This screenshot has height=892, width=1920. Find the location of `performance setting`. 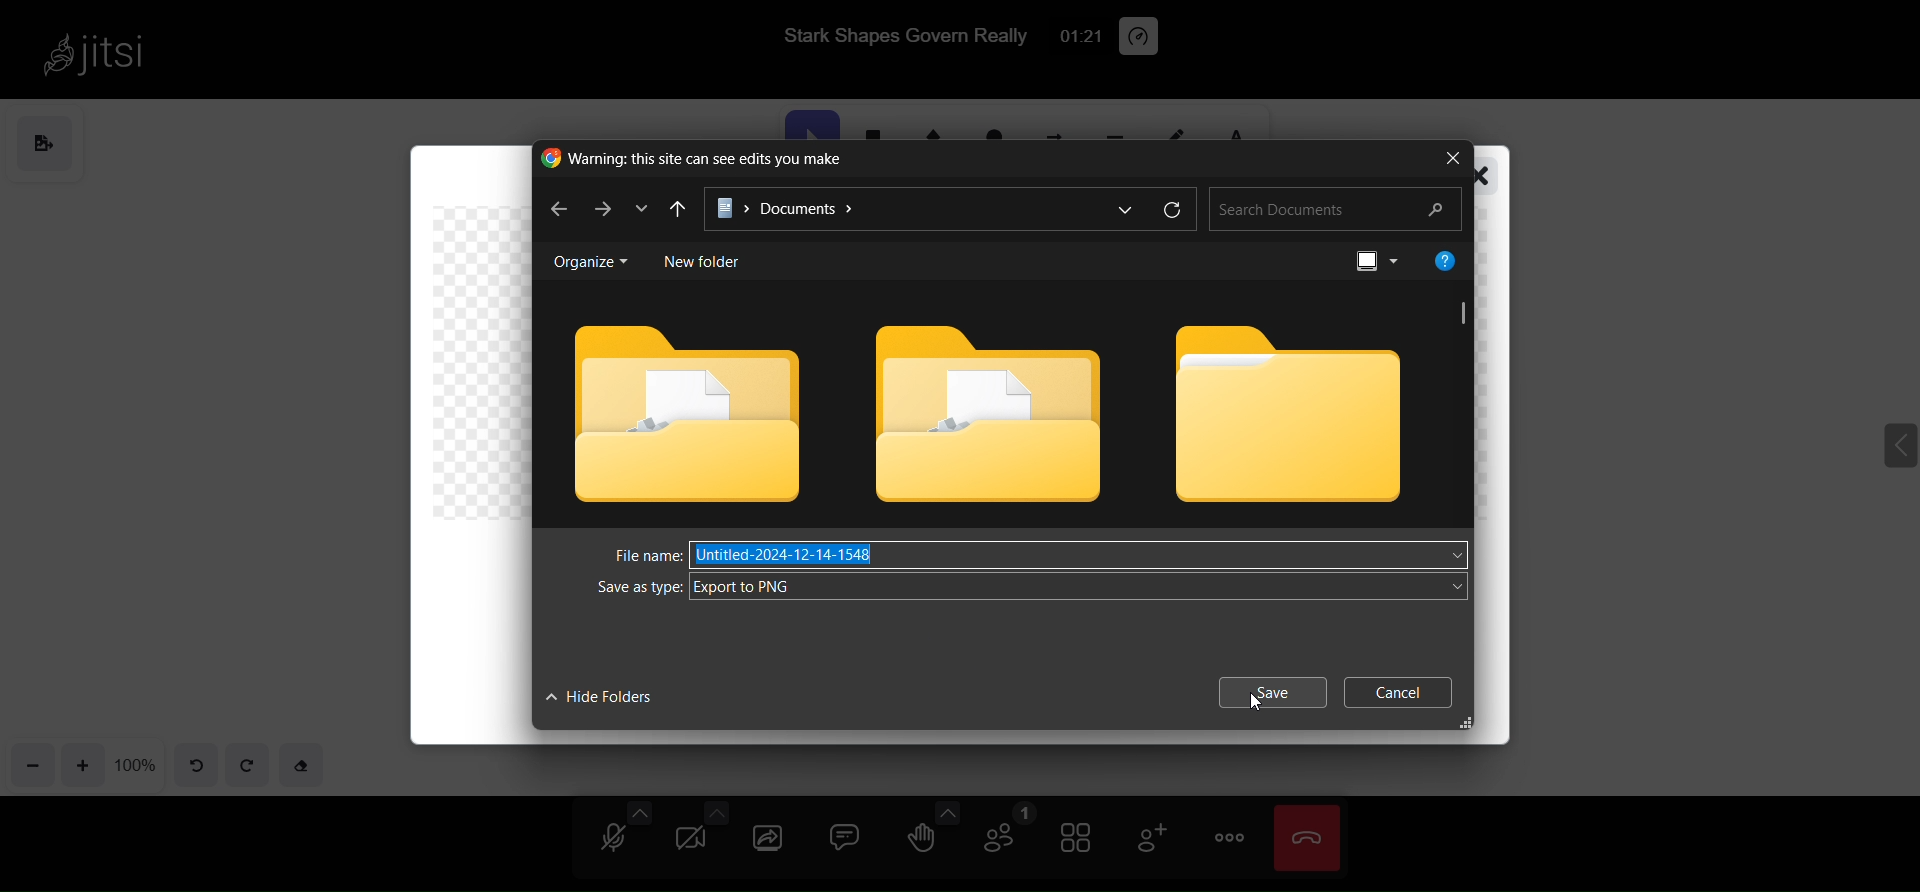

performance setting is located at coordinates (1140, 36).